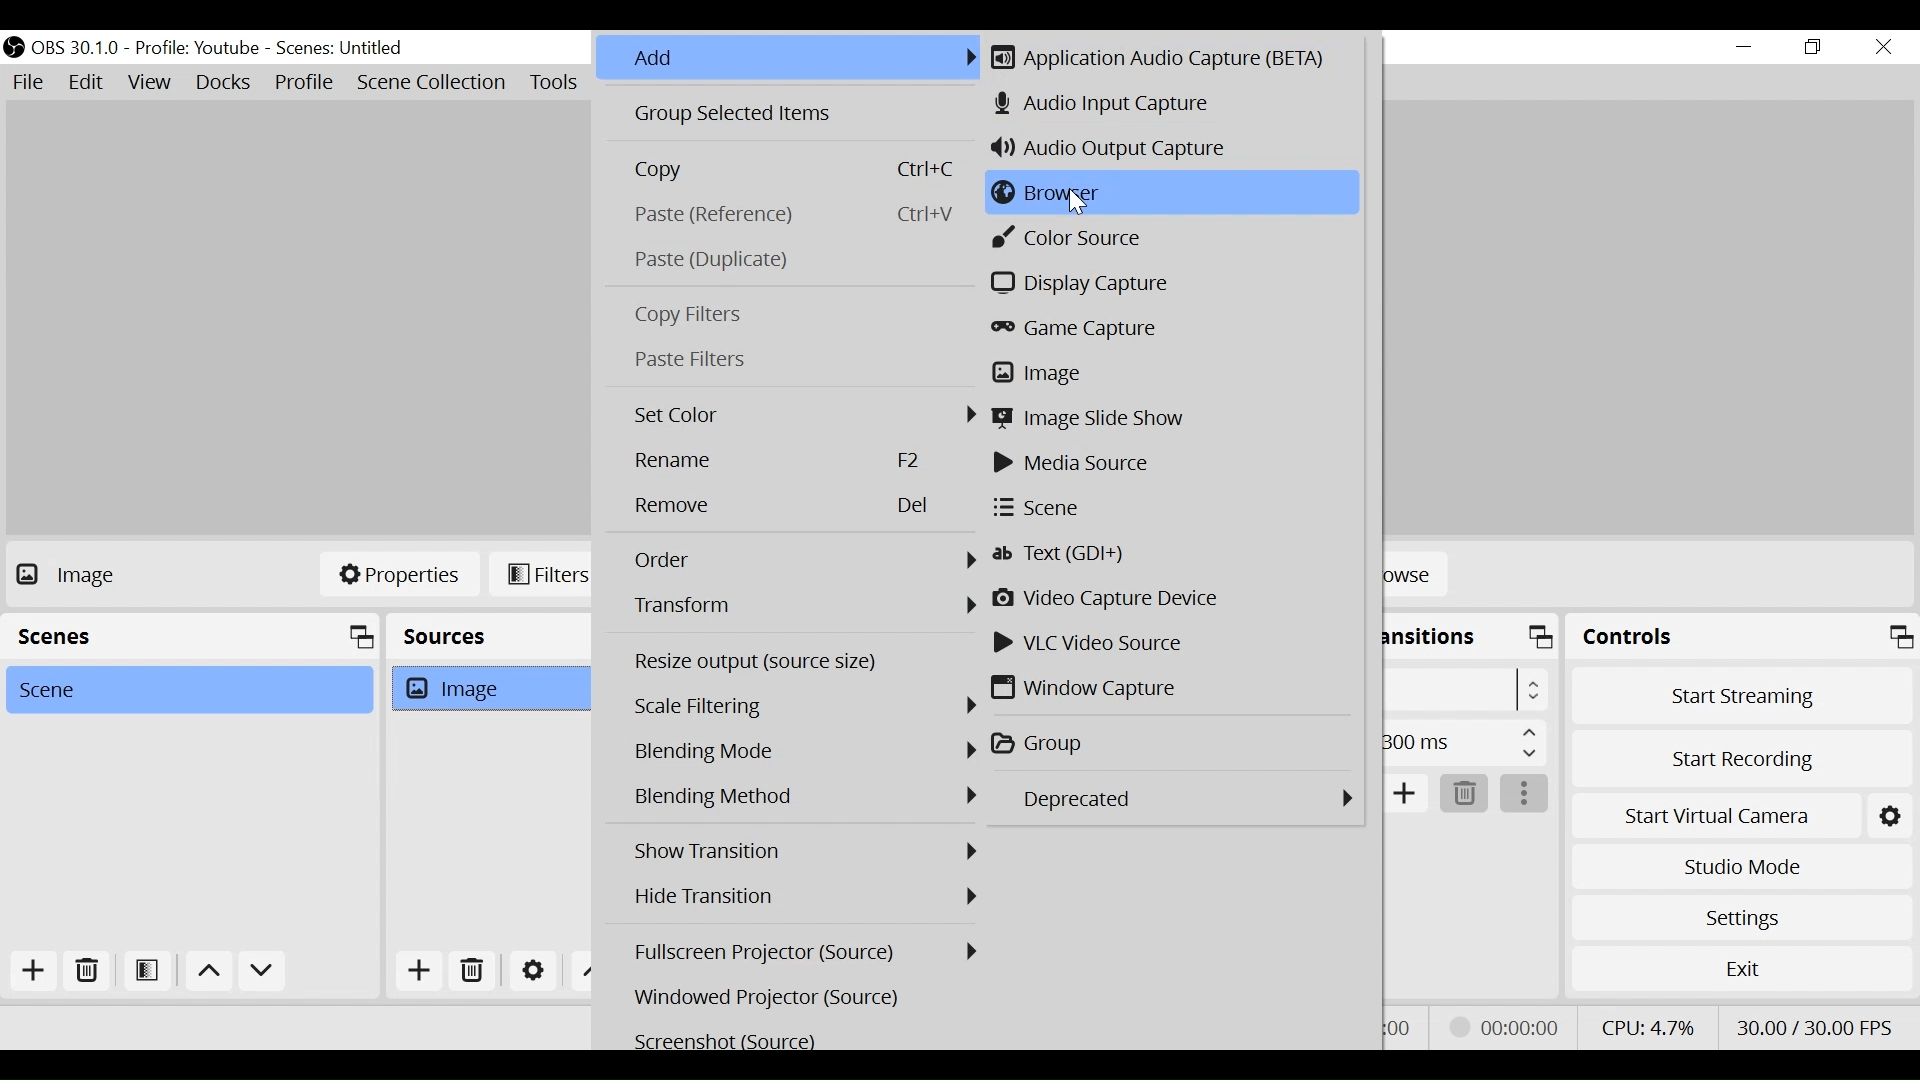 This screenshot has width=1920, height=1080. Describe the element at coordinates (16, 48) in the screenshot. I see `OBS Studio Desktop Icon` at that location.